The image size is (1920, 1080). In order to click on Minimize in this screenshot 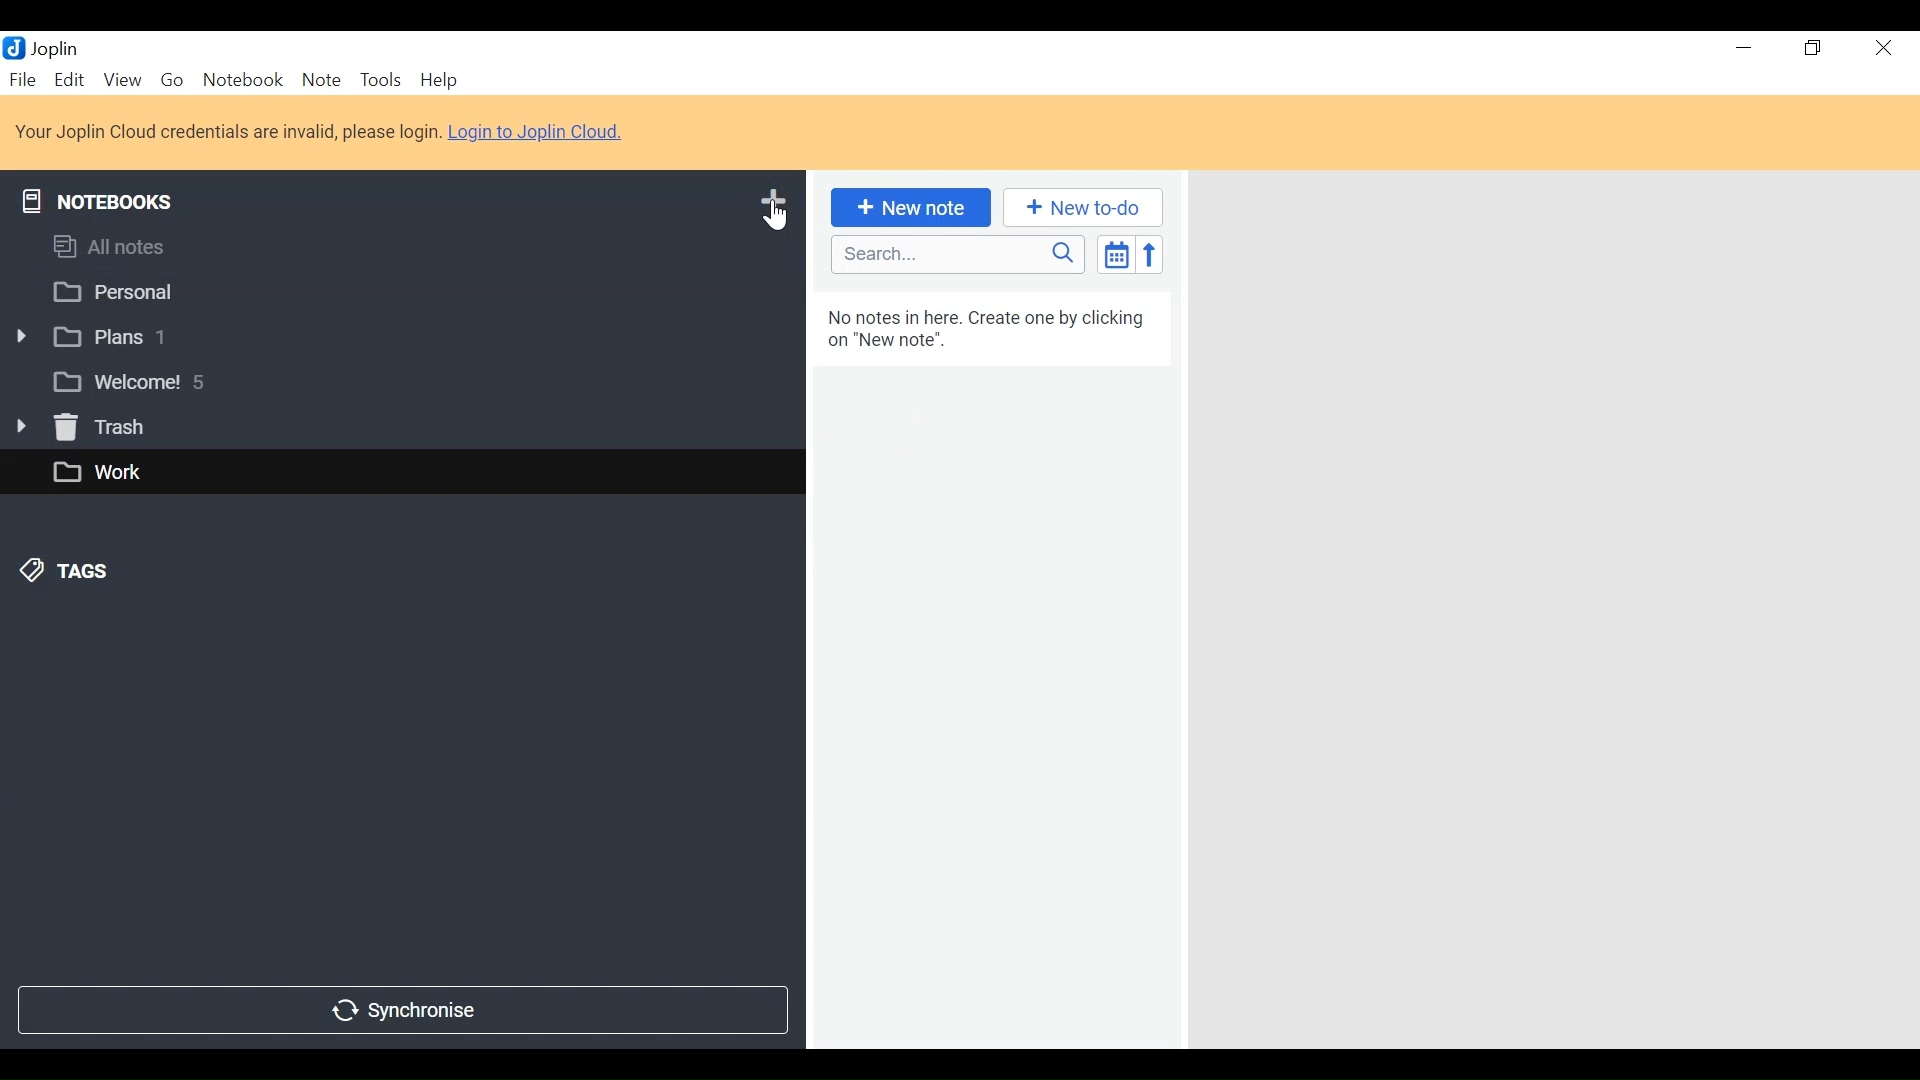, I will do `click(1744, 48)`.